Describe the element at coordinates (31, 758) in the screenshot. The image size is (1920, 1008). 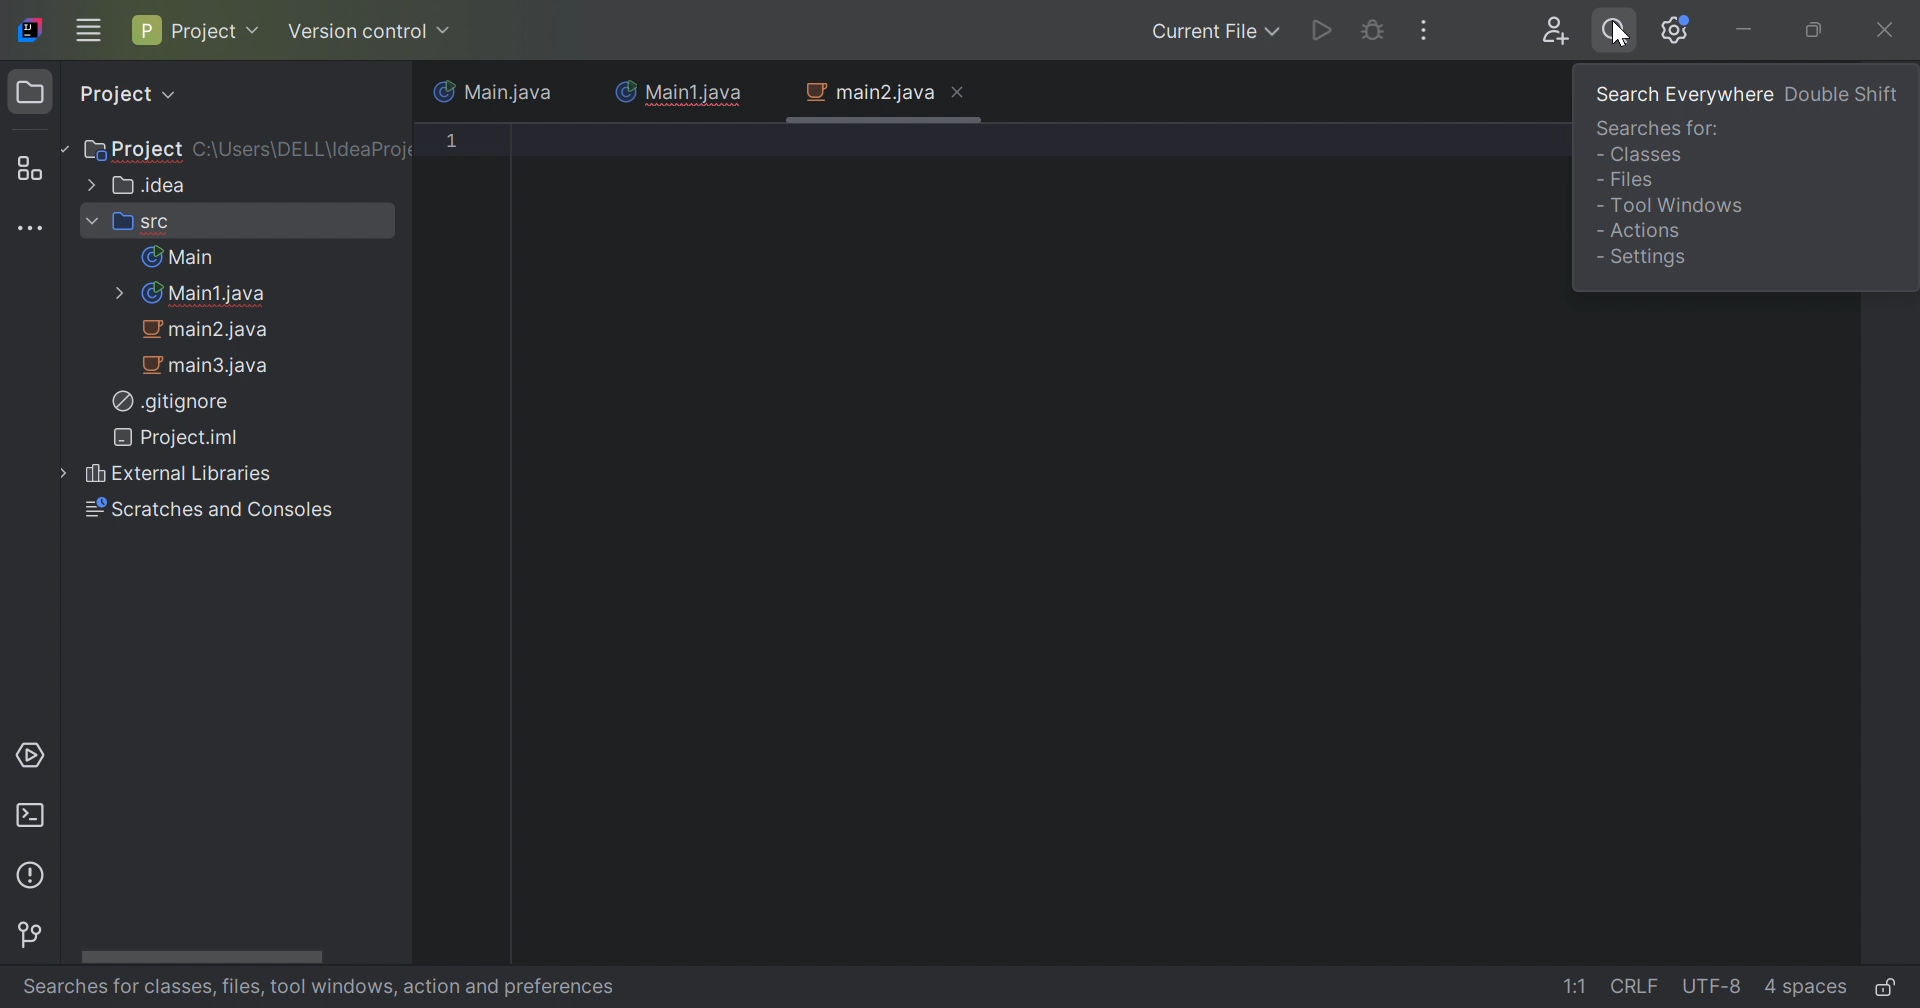
I see `Services` at that location.